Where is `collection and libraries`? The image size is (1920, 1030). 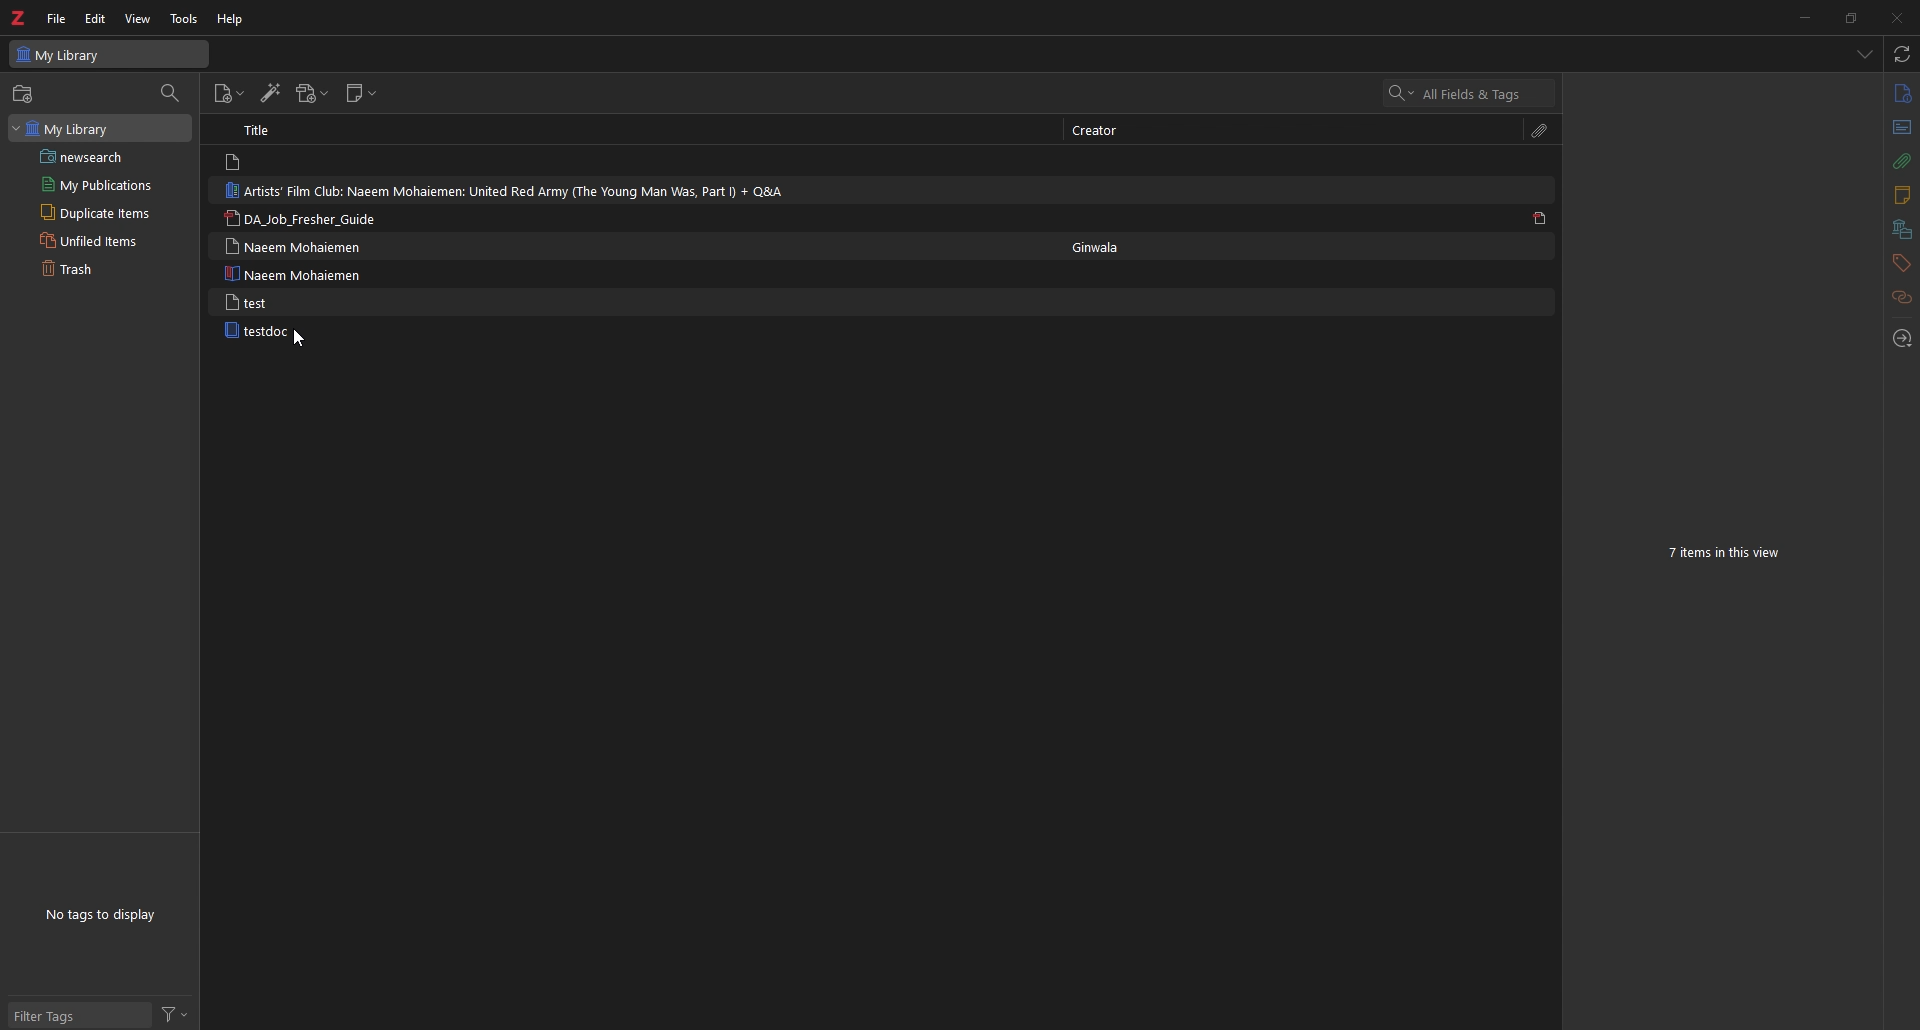
collection and libraries is located at coordinates (1900, 231).